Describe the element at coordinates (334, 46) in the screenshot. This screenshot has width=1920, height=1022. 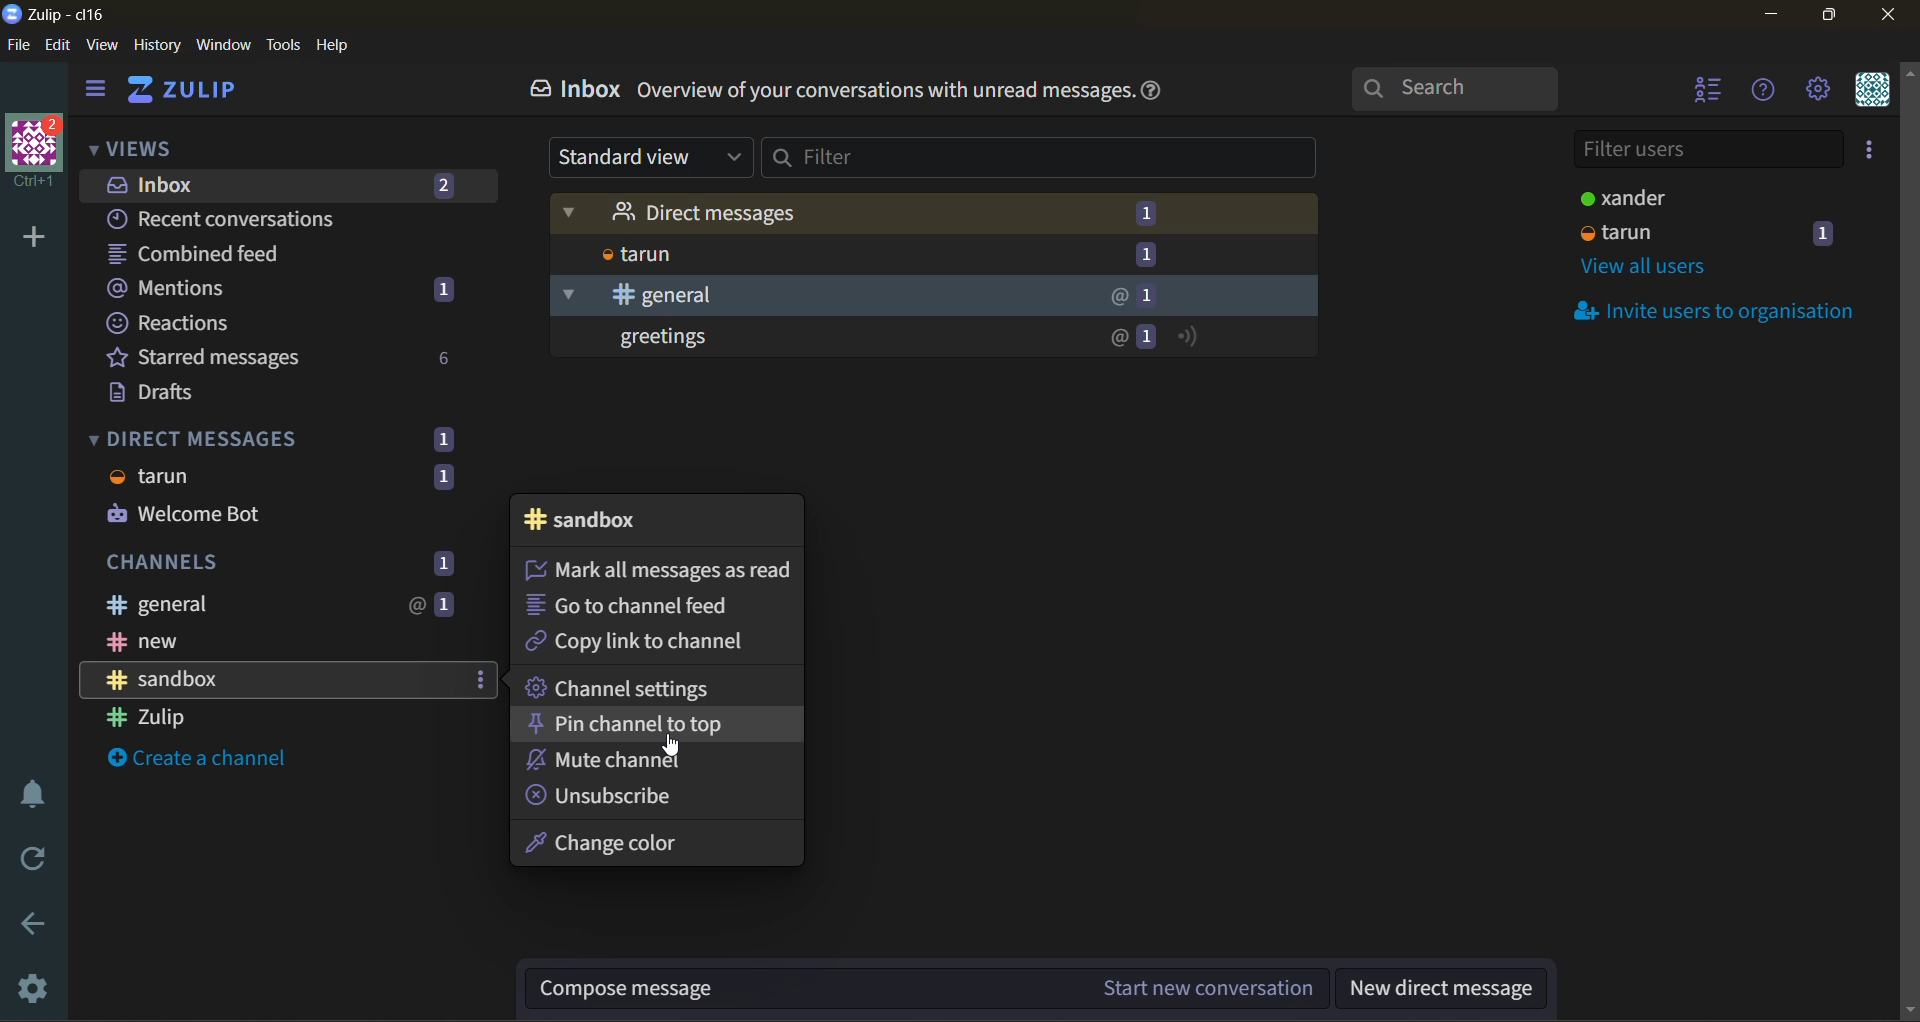
I see `help` at that location.